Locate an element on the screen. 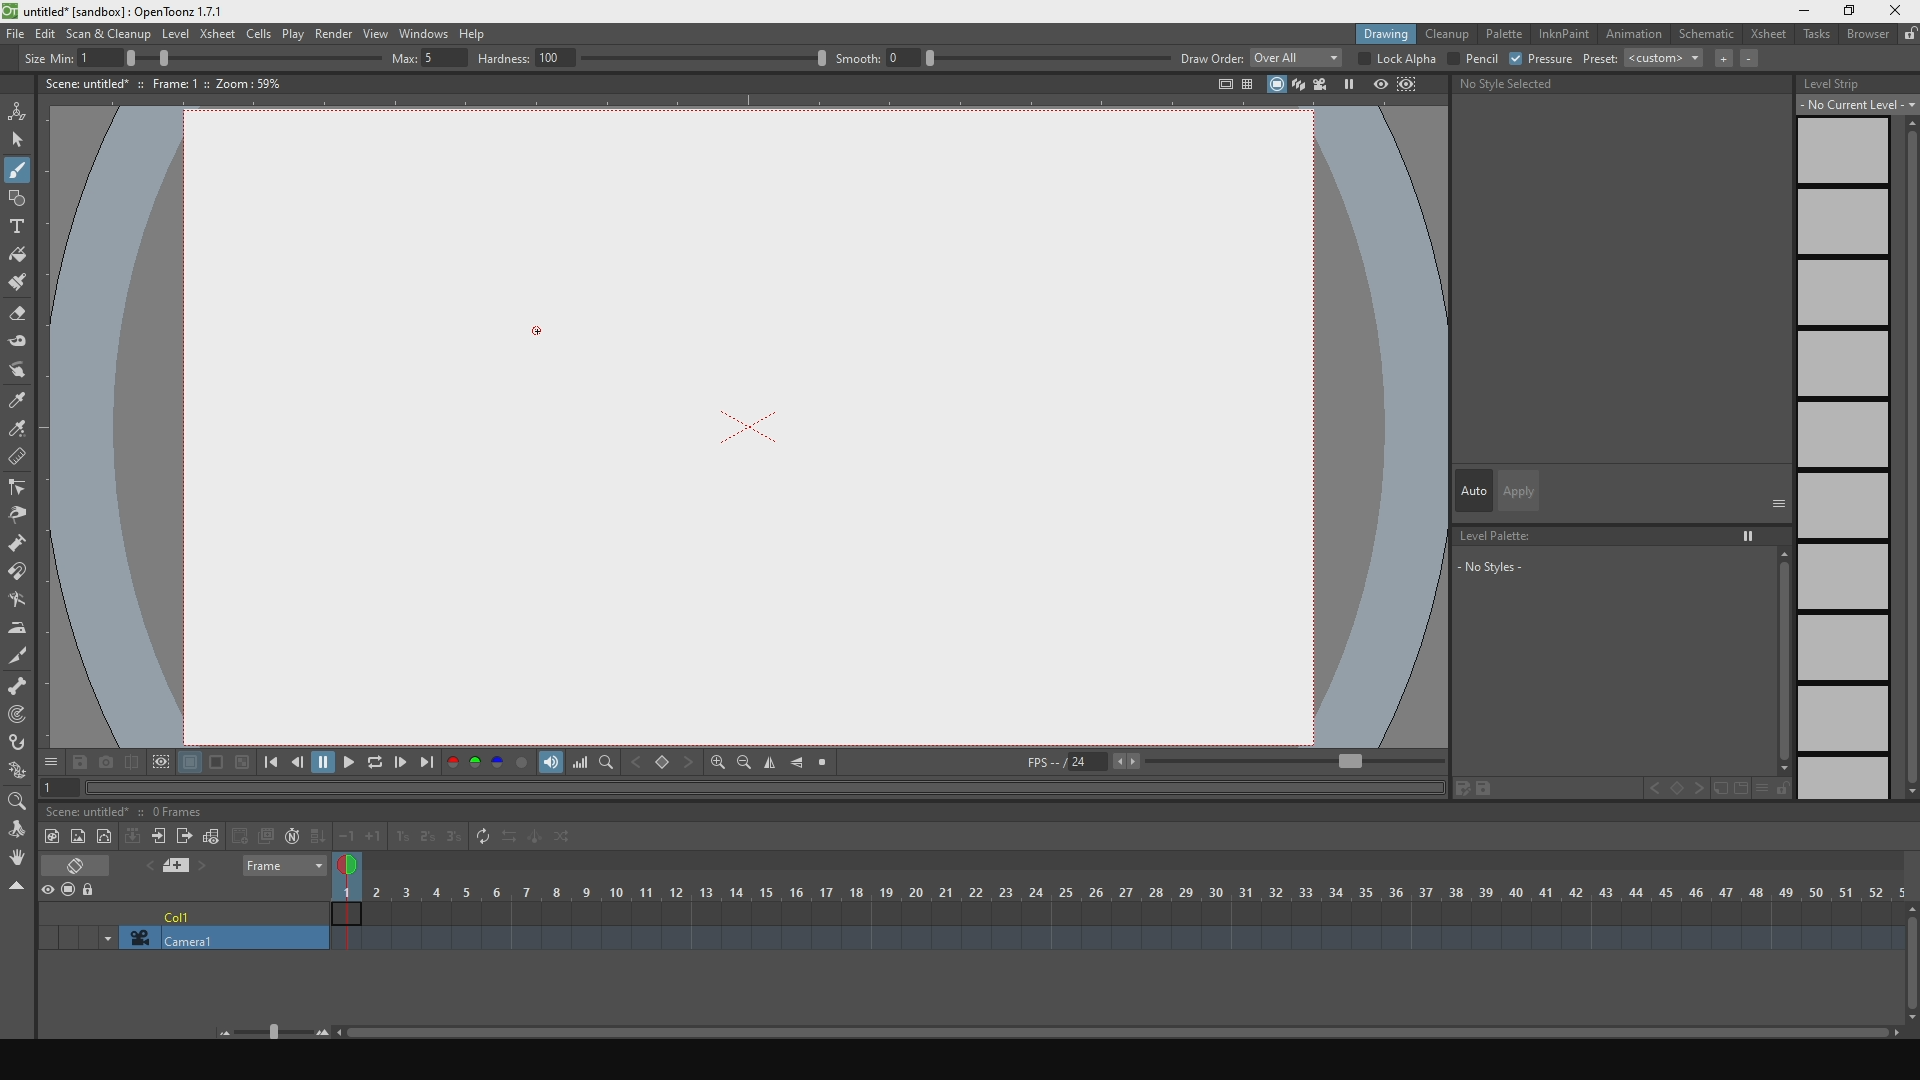 Image resolution: width=1920 pixels, height=1080 pixels. plat is located at coordinates (292, 33).